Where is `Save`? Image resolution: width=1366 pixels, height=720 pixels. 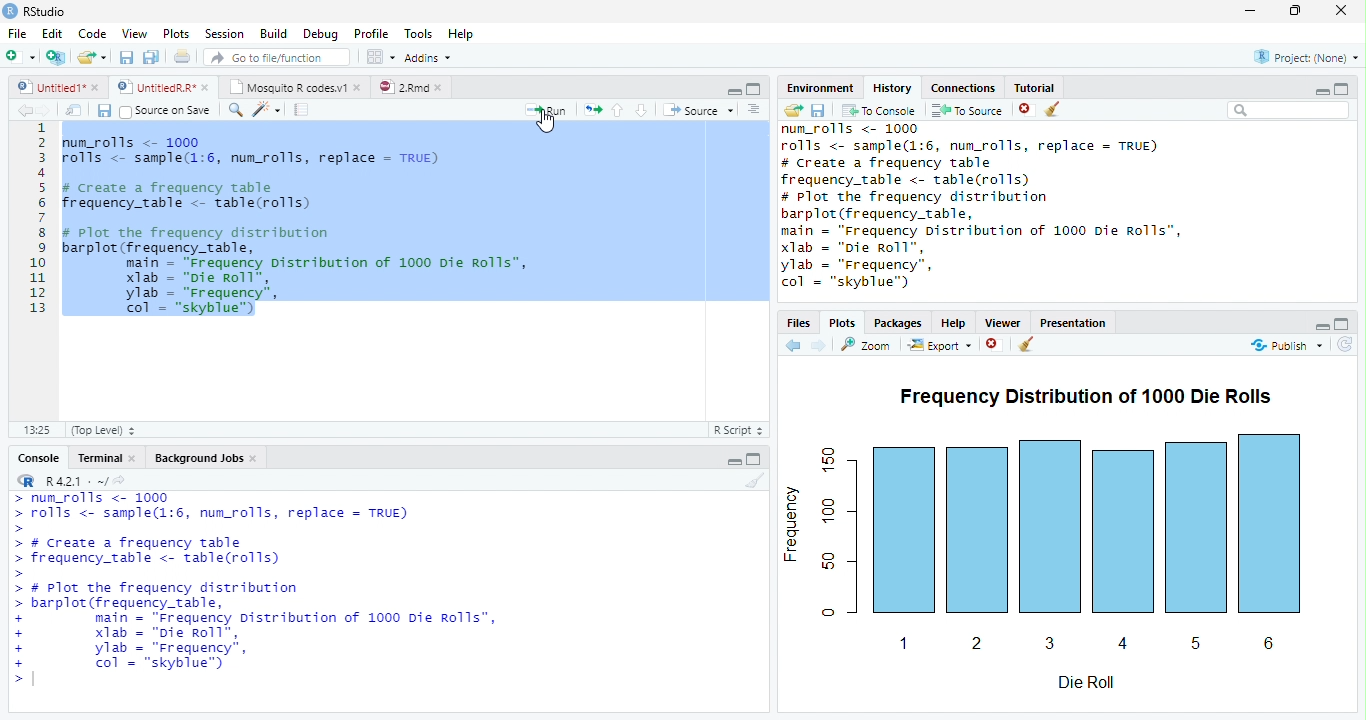 Save is located at coordinates (103, 110).